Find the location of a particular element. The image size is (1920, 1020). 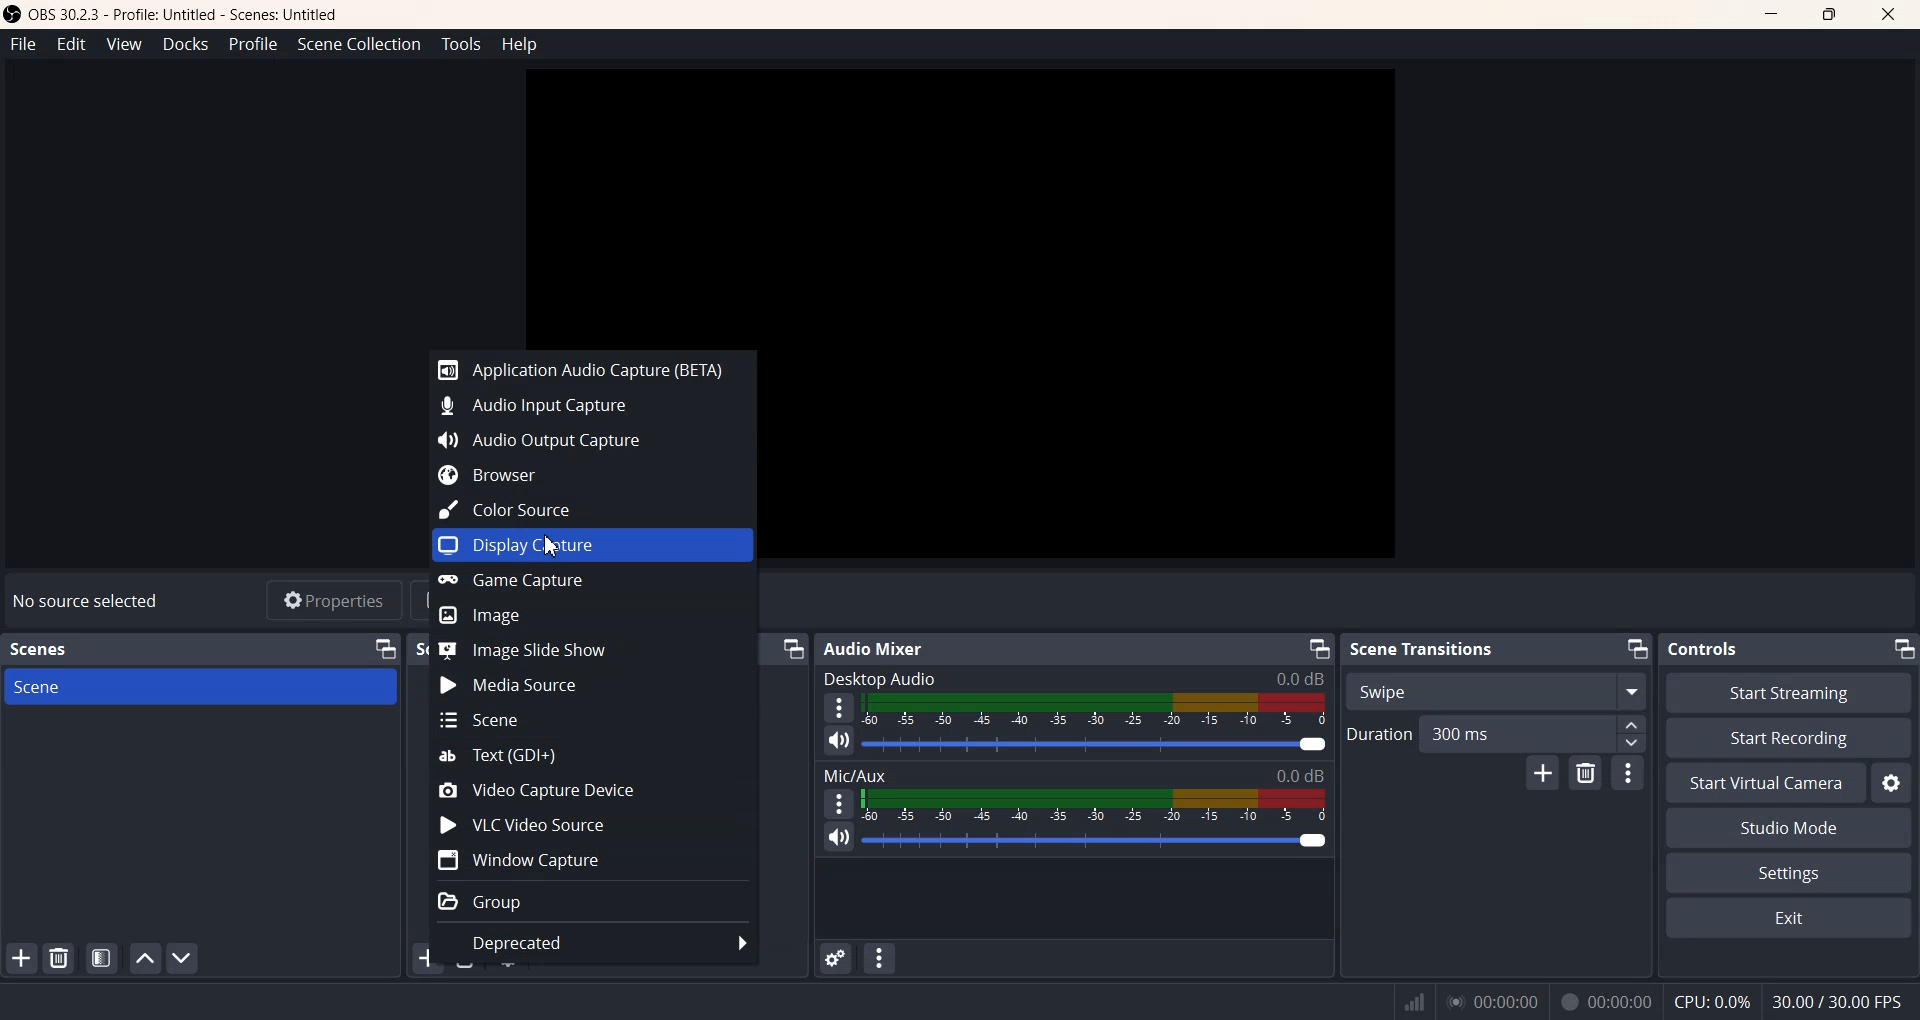

& 00:00:00 is located at coordinates (1606, 1002).